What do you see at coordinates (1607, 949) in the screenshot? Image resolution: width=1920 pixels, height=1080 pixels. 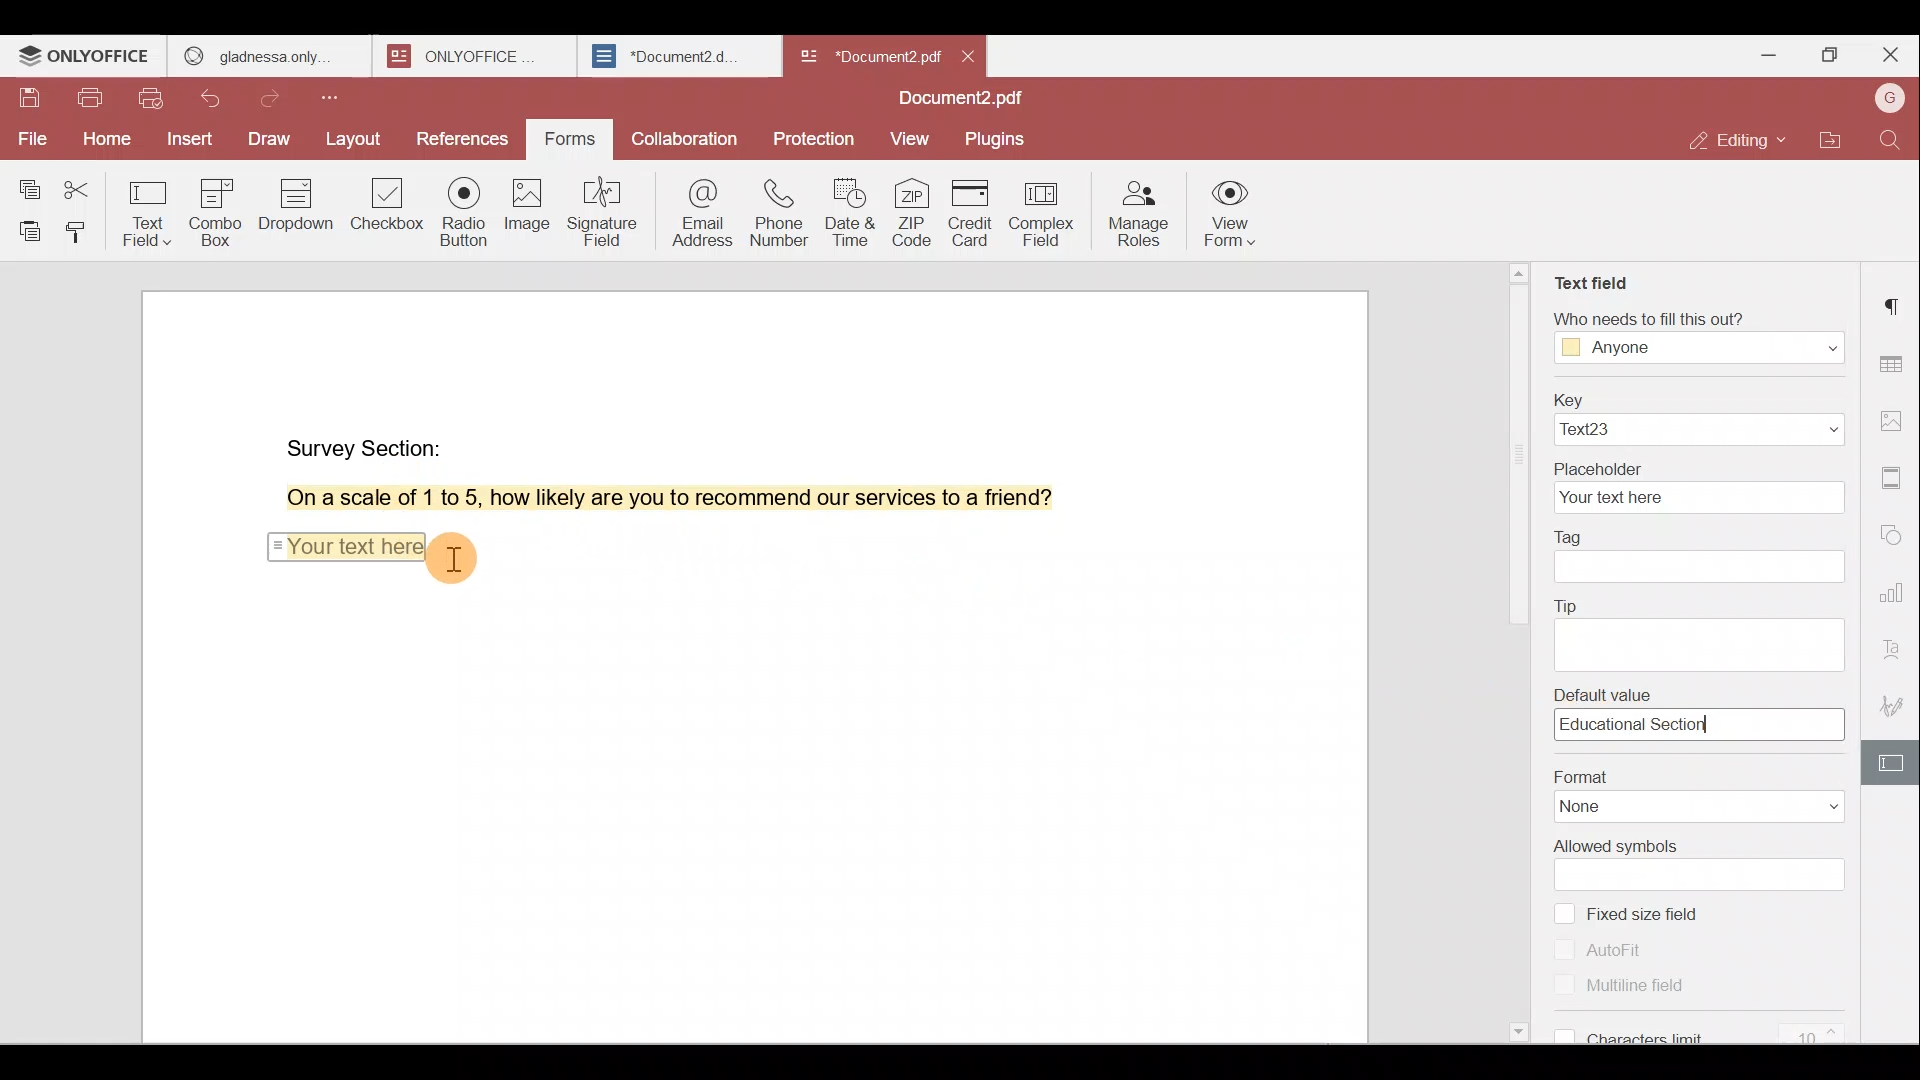 I see `Autofit` at bounding box center [1607, 949].